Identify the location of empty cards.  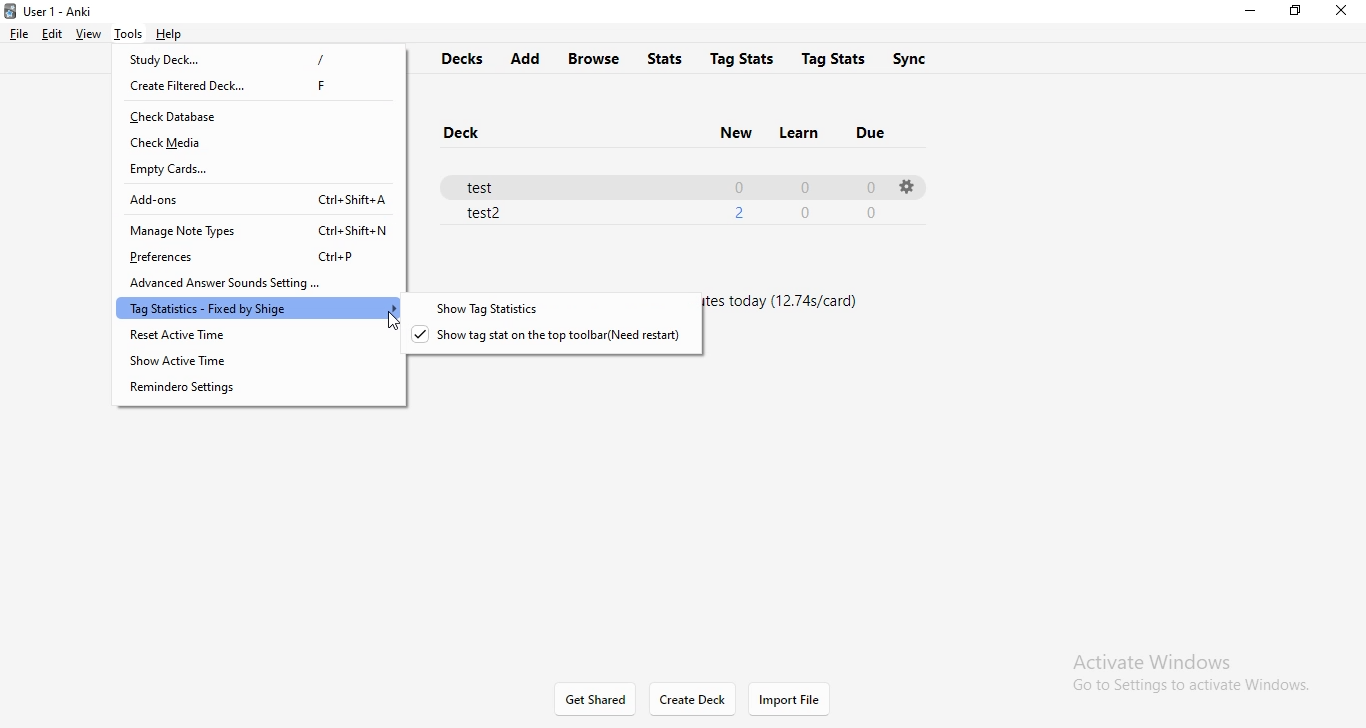
(260, 170).